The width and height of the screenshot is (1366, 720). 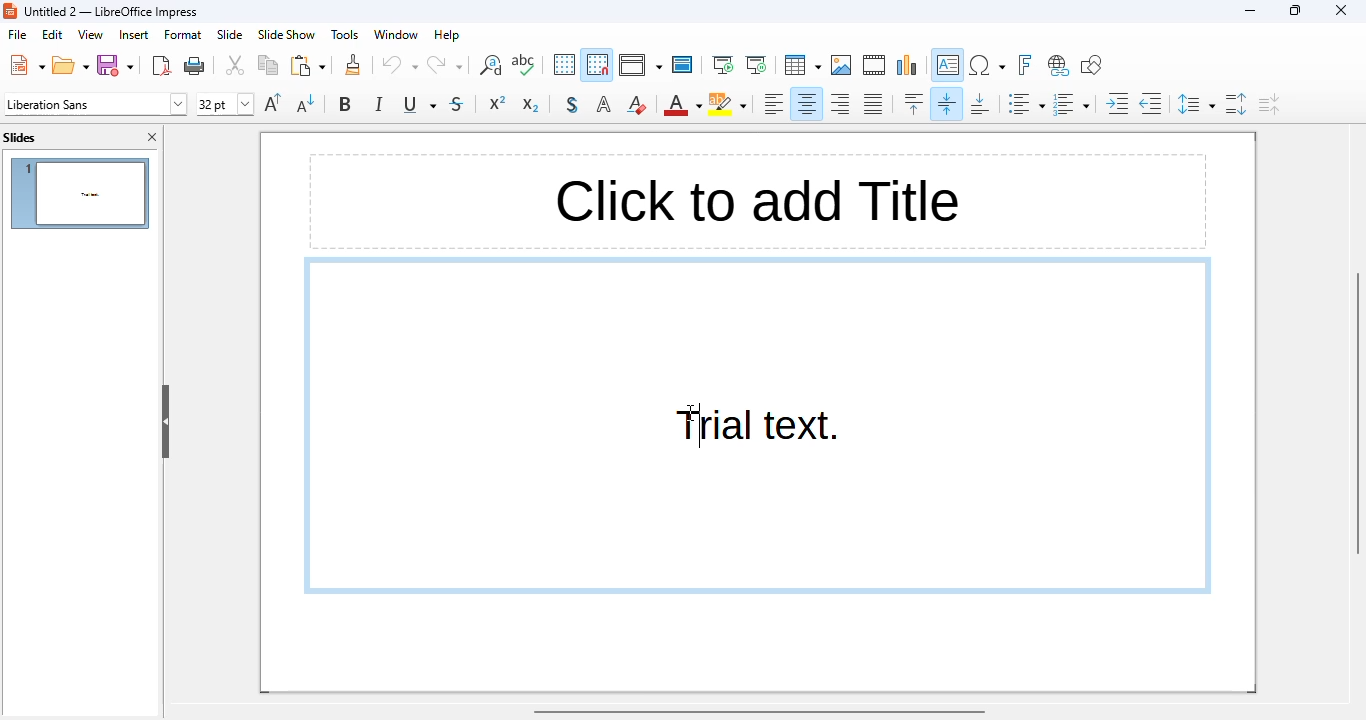 What do you see at coordinates (231, 34) in the screenshot?
I see `slide` at bounding box center [231, 34].